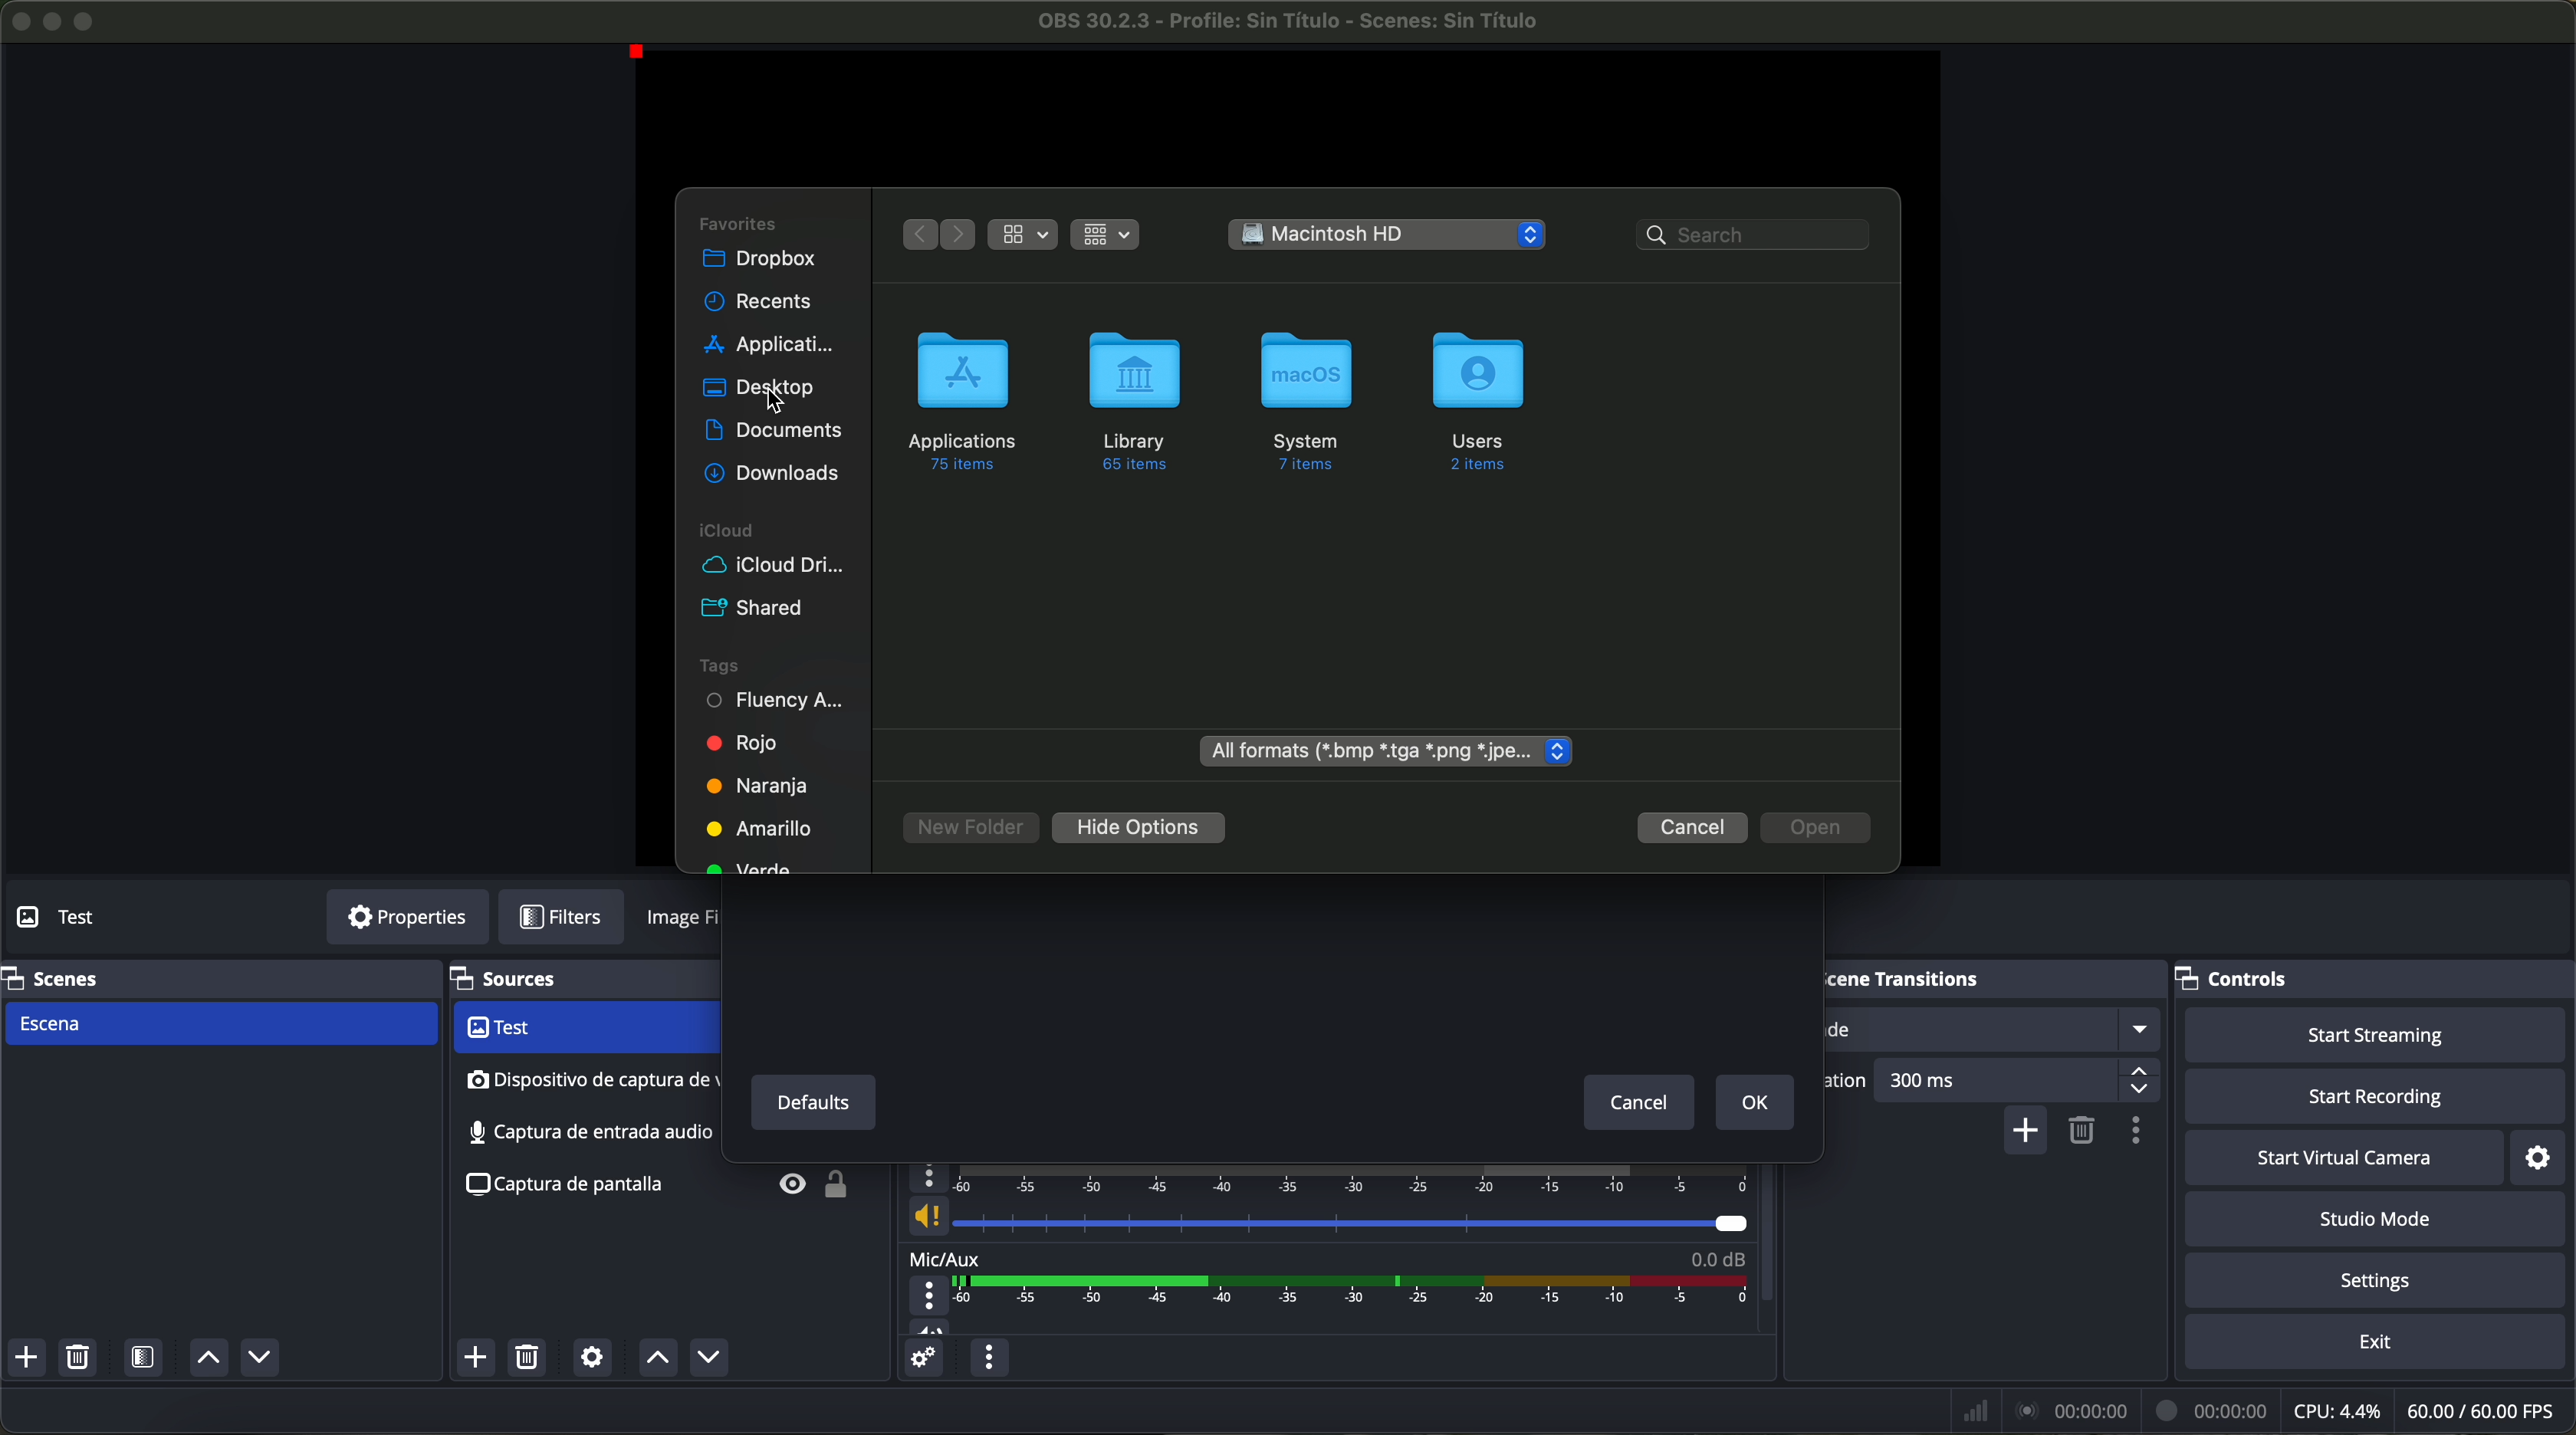 The image size is (2576, 1435). I want to click on favorites, so click(739, 221).